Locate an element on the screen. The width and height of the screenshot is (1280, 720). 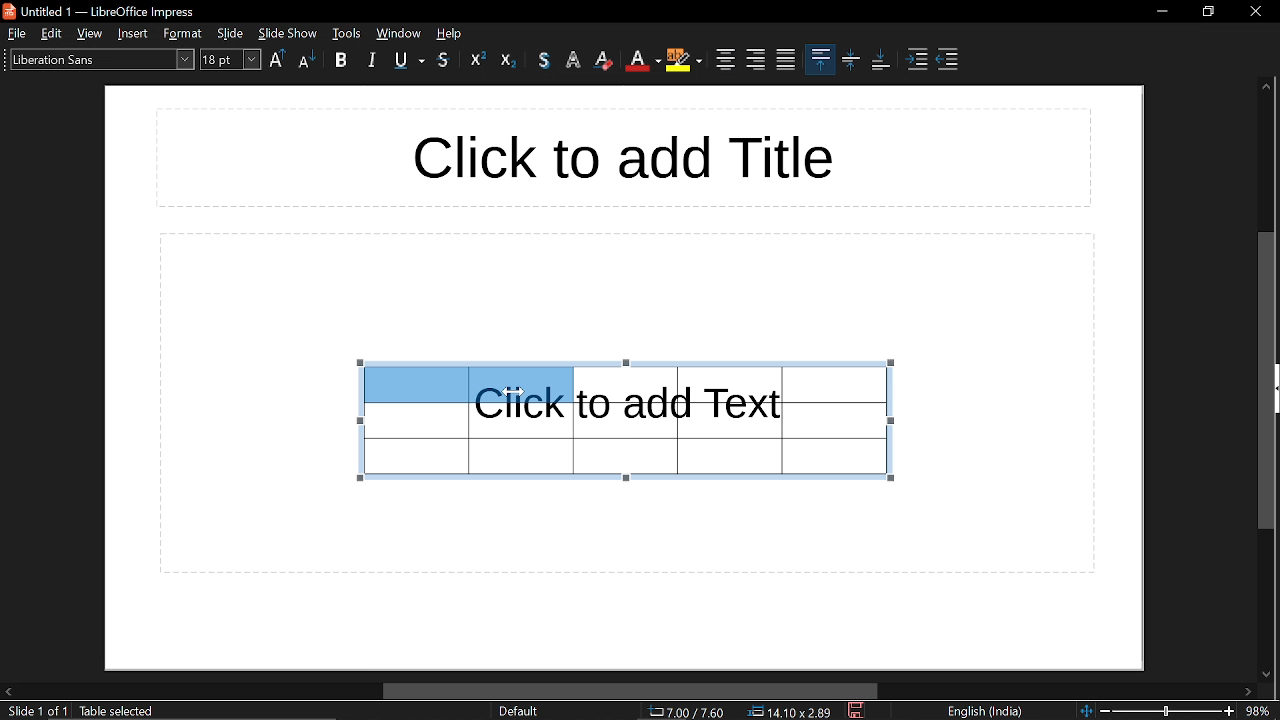
slide 1 of 1 is located at coordinates (37, 712).